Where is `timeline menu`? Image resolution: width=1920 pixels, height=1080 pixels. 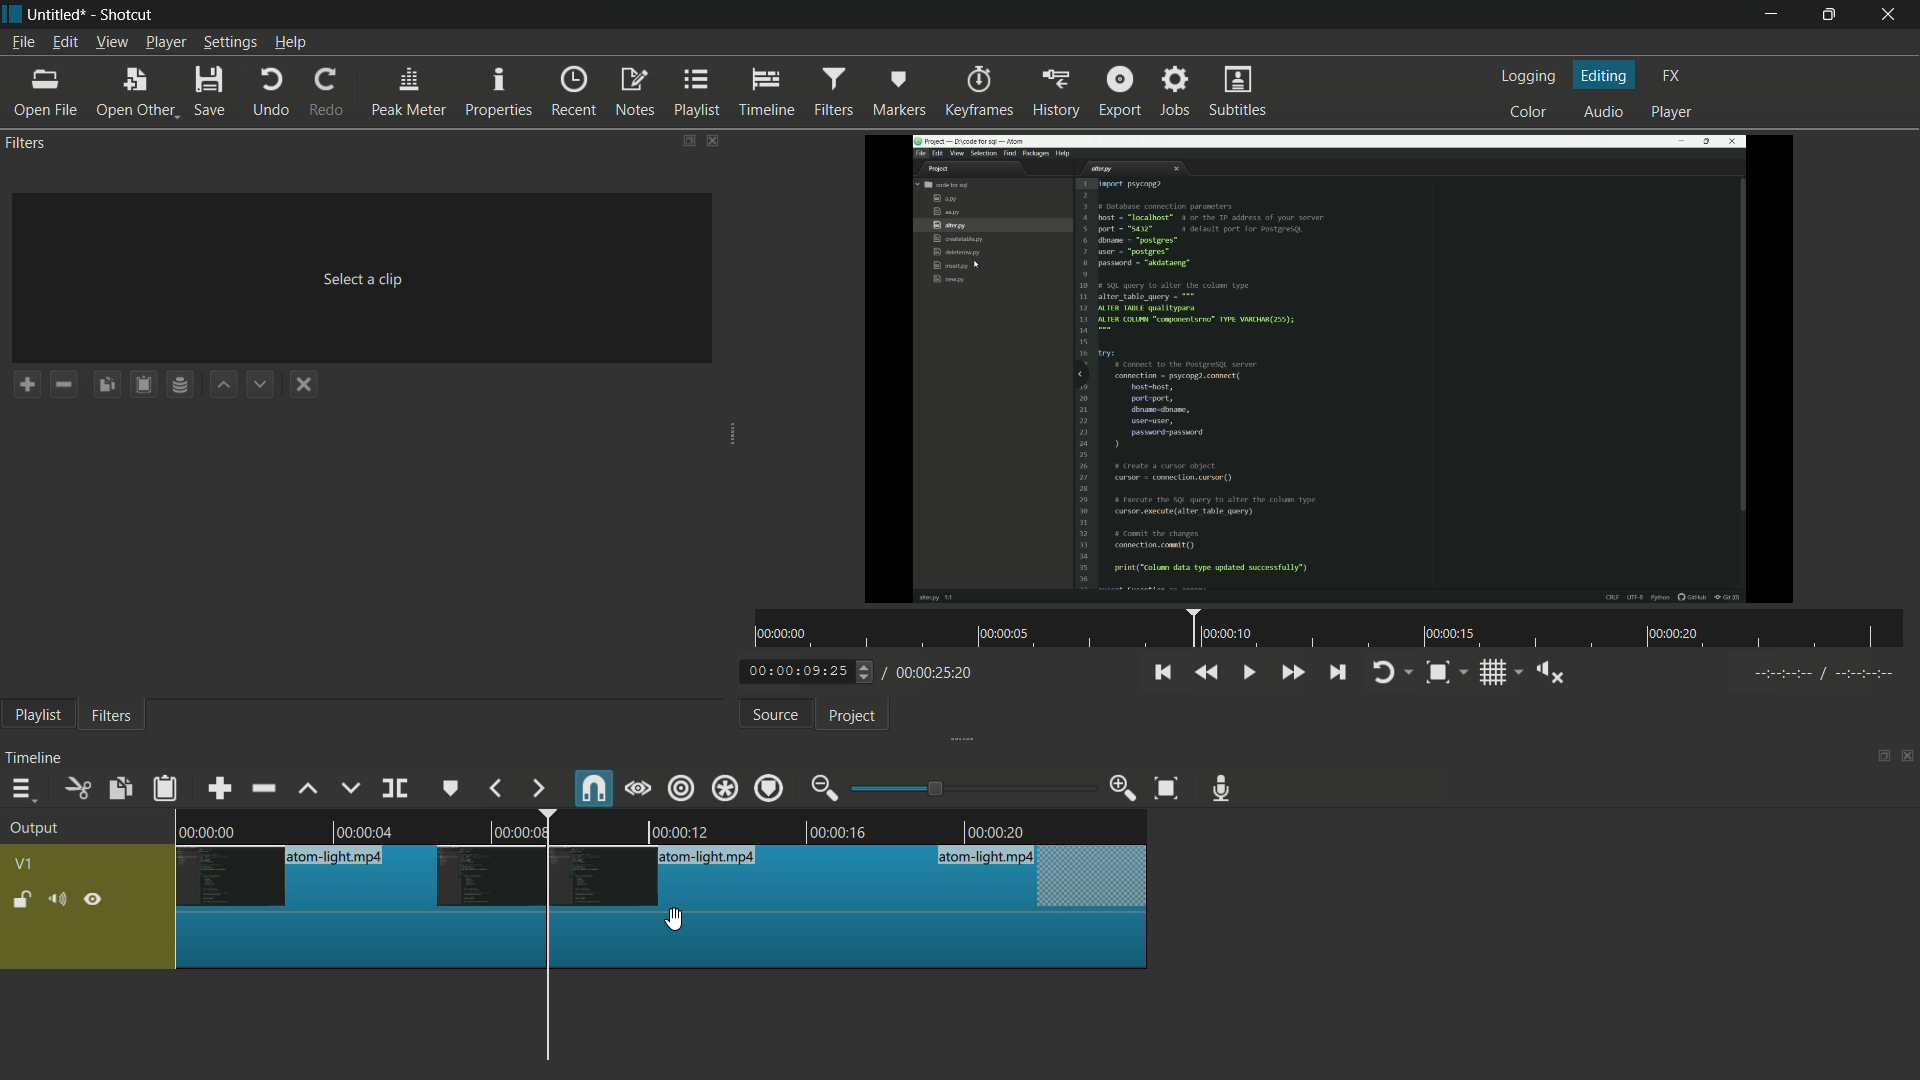
timeline menu is located at coordinates (21, 788).